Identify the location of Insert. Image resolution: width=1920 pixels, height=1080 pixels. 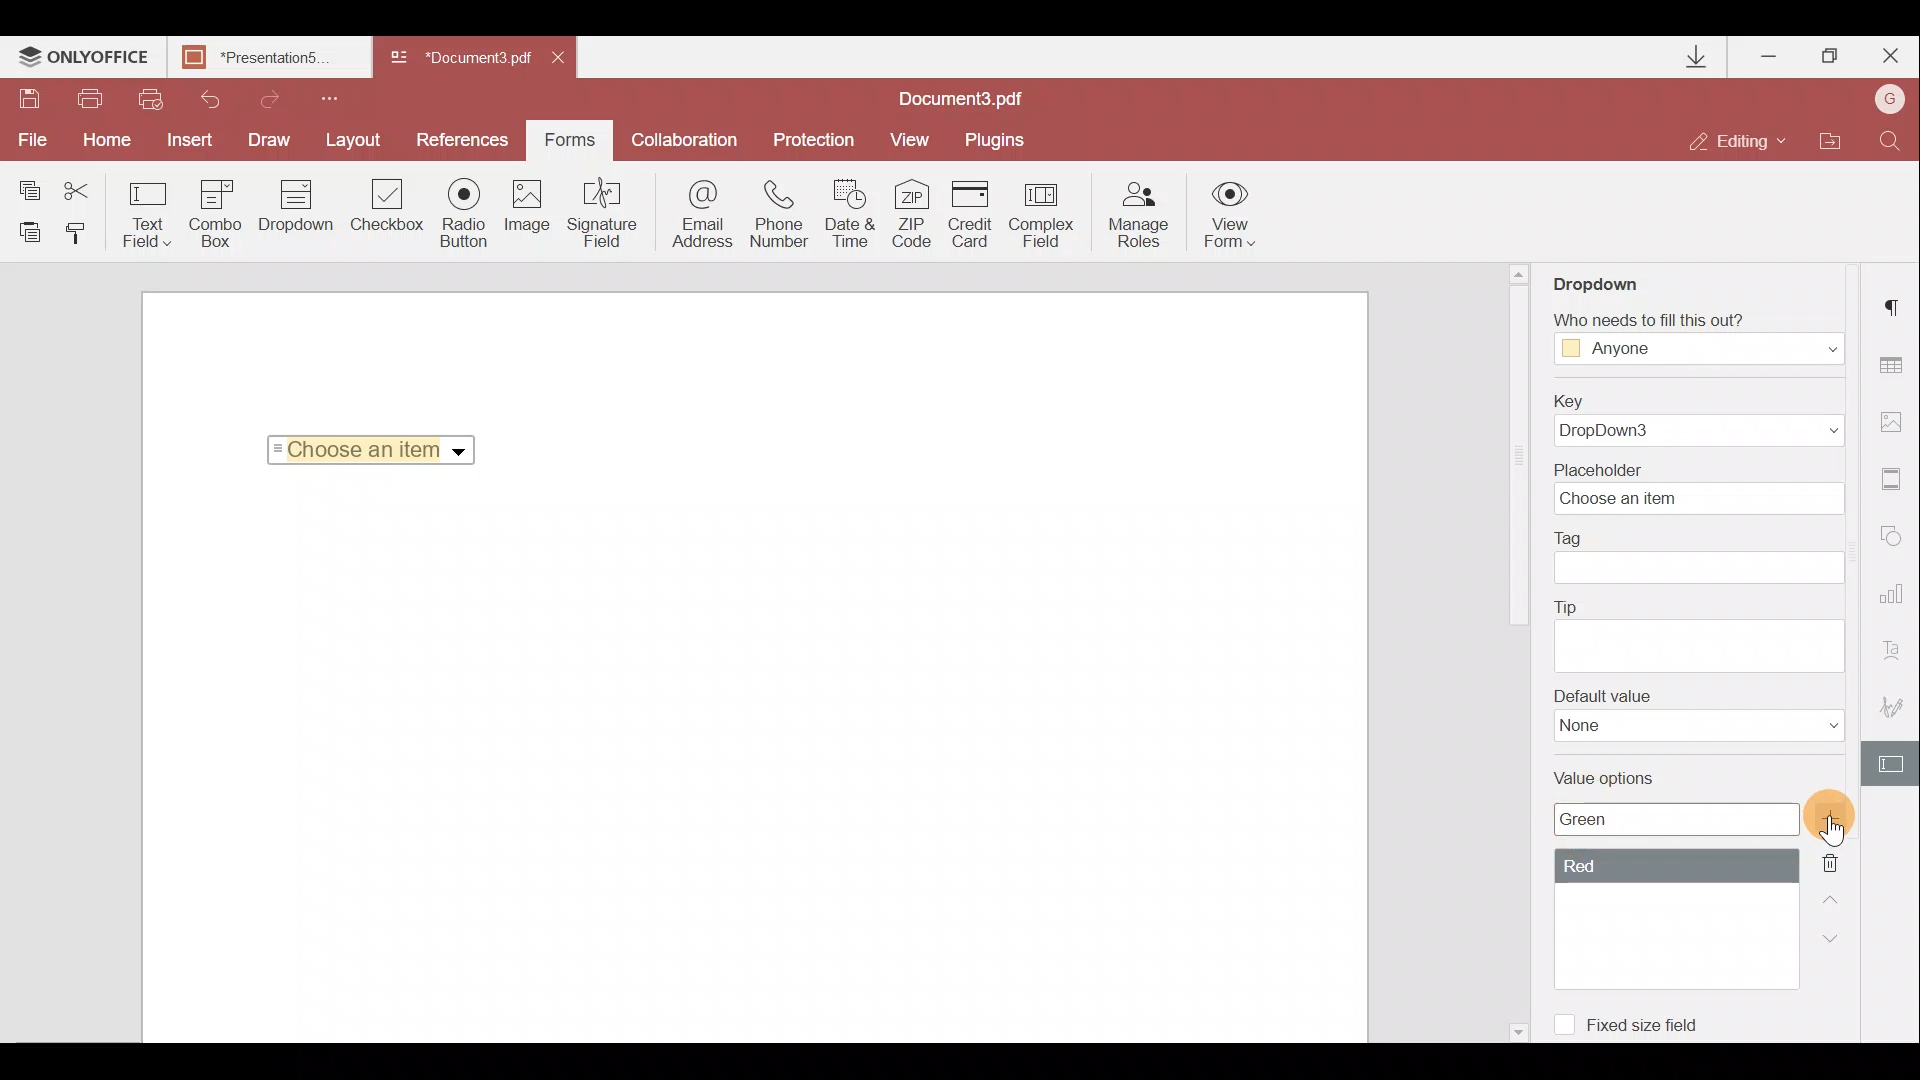
(194, 140).